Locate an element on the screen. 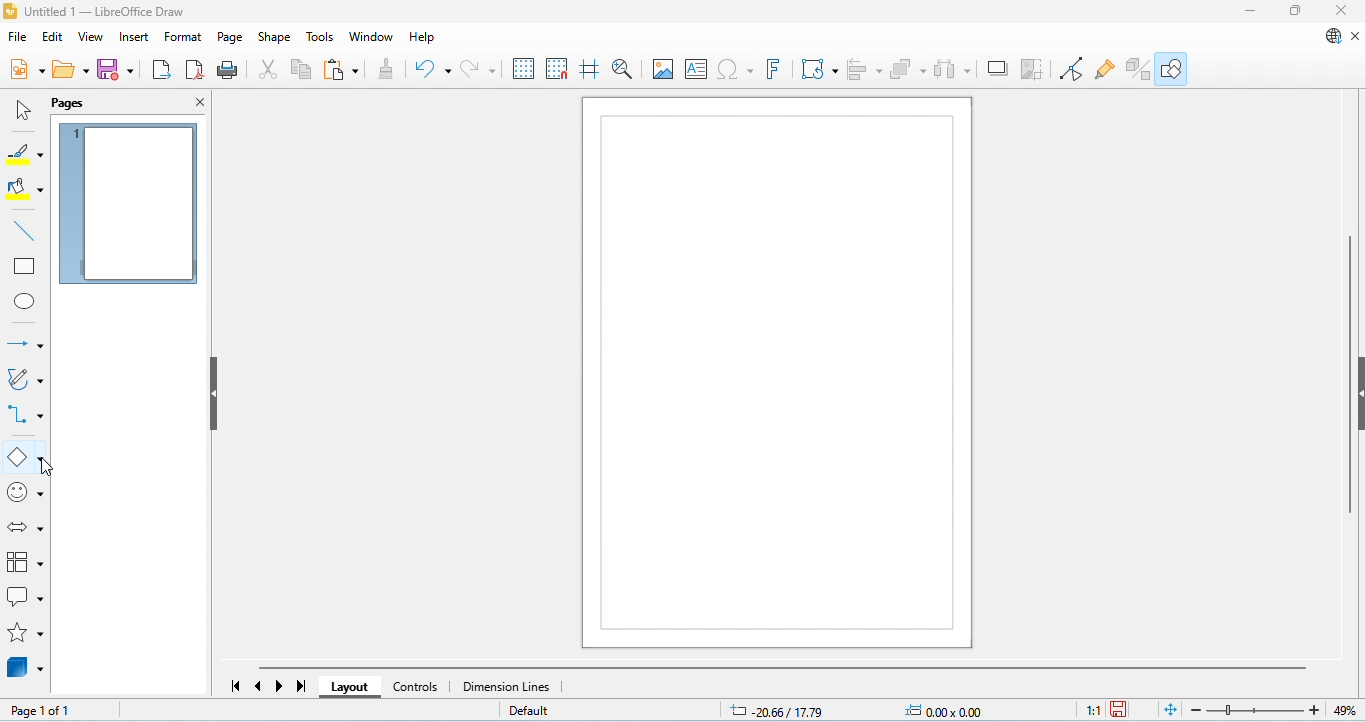  insert image is located at coordinates (663, 69).